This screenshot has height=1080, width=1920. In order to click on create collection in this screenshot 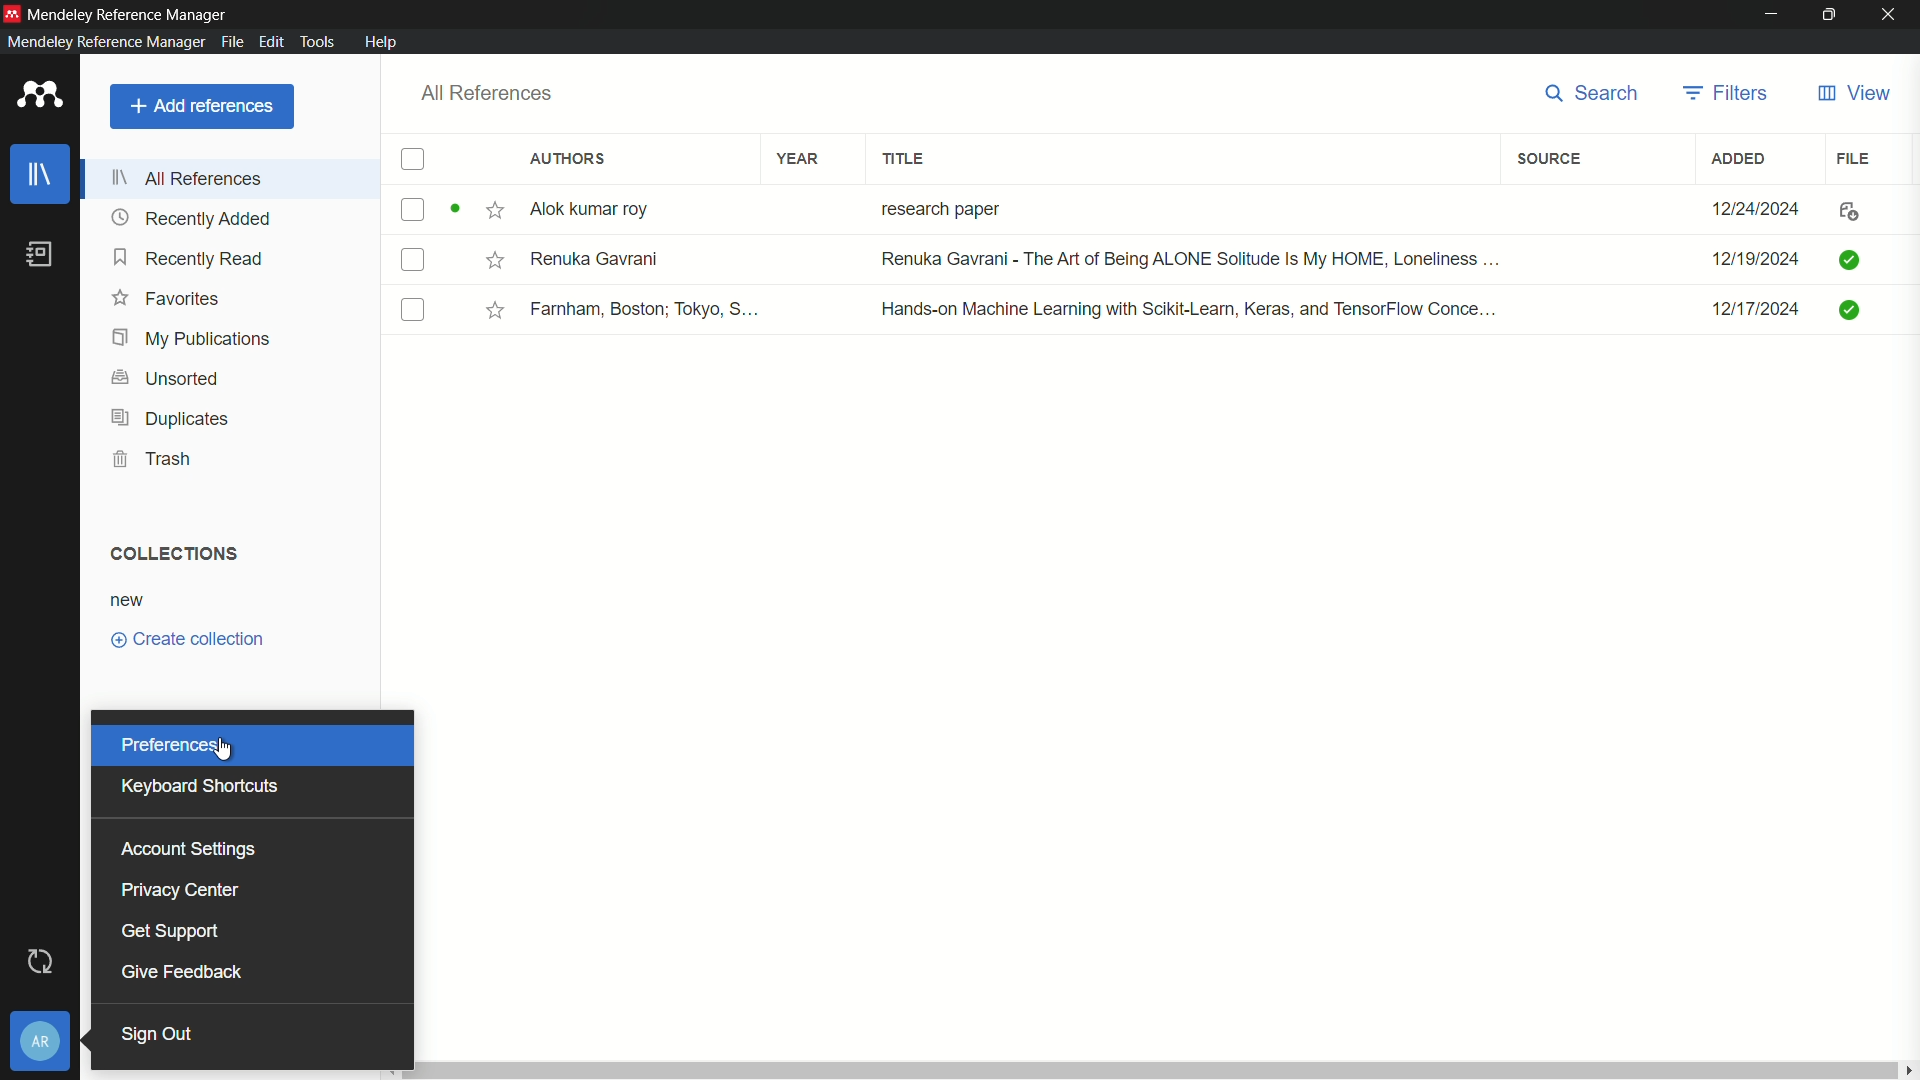, I will do `click(187, 640)`.